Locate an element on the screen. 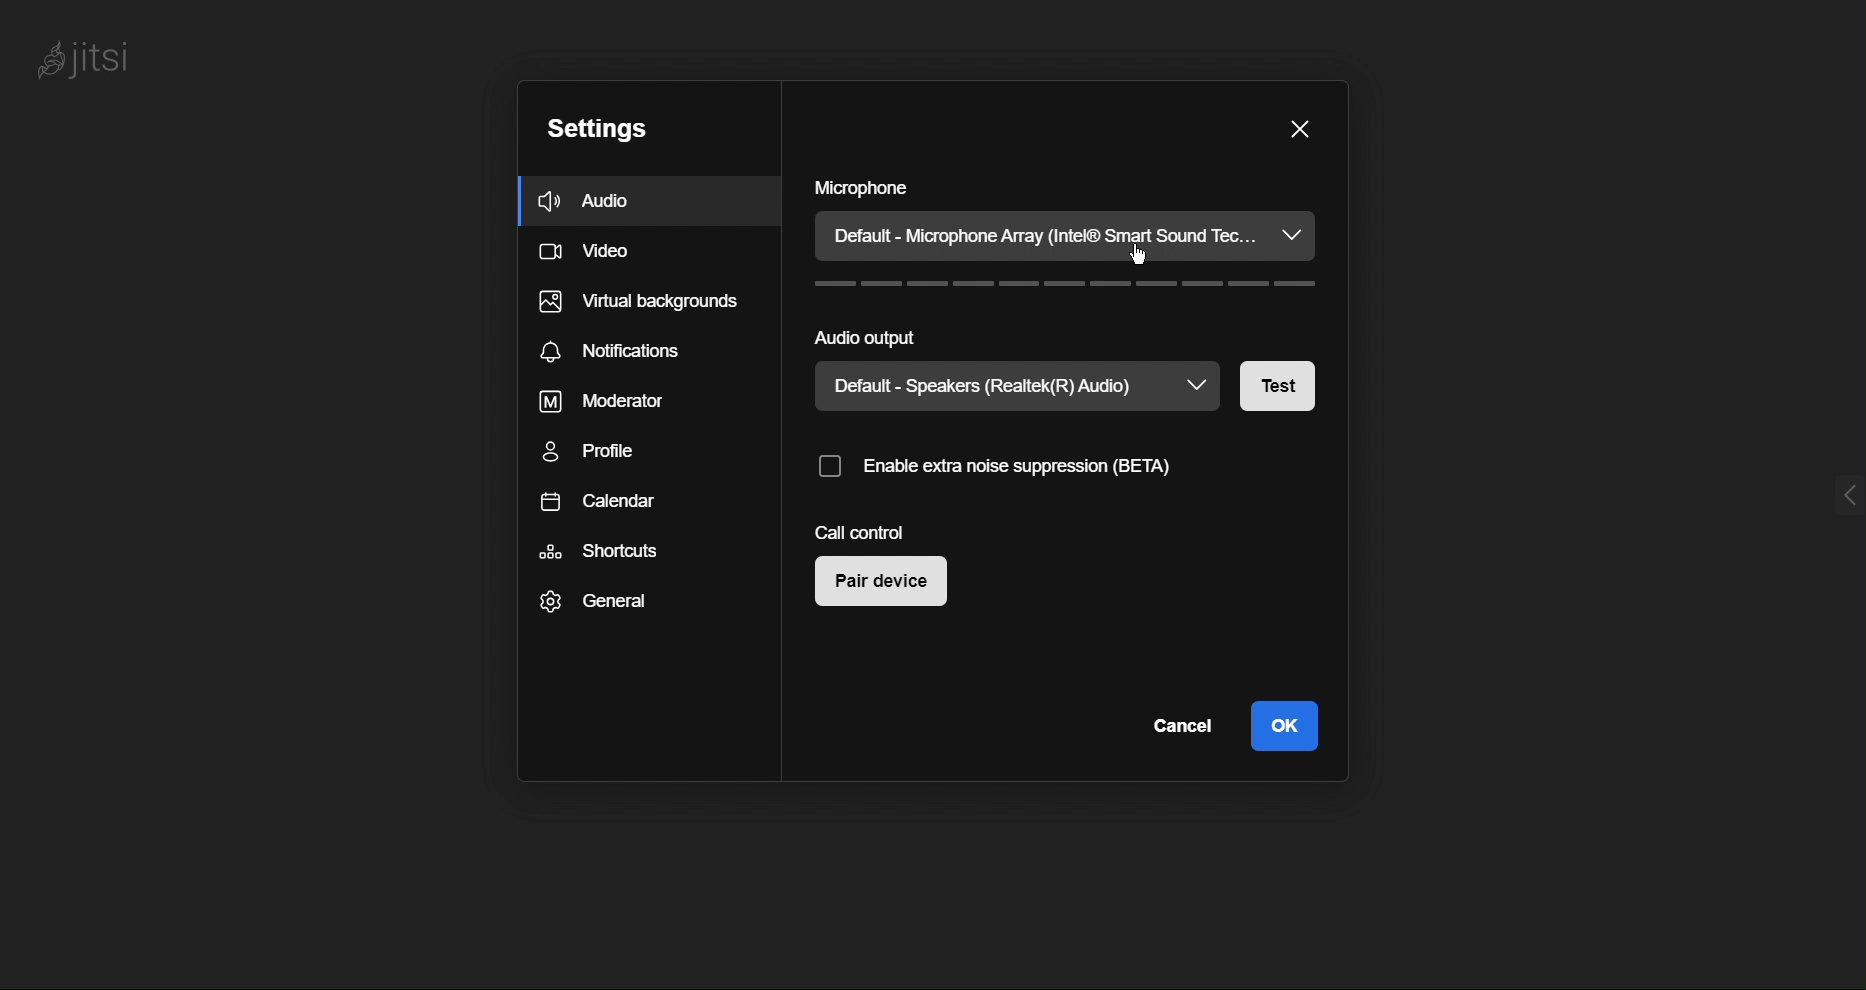  Close is located at coordinates (1296, 127).